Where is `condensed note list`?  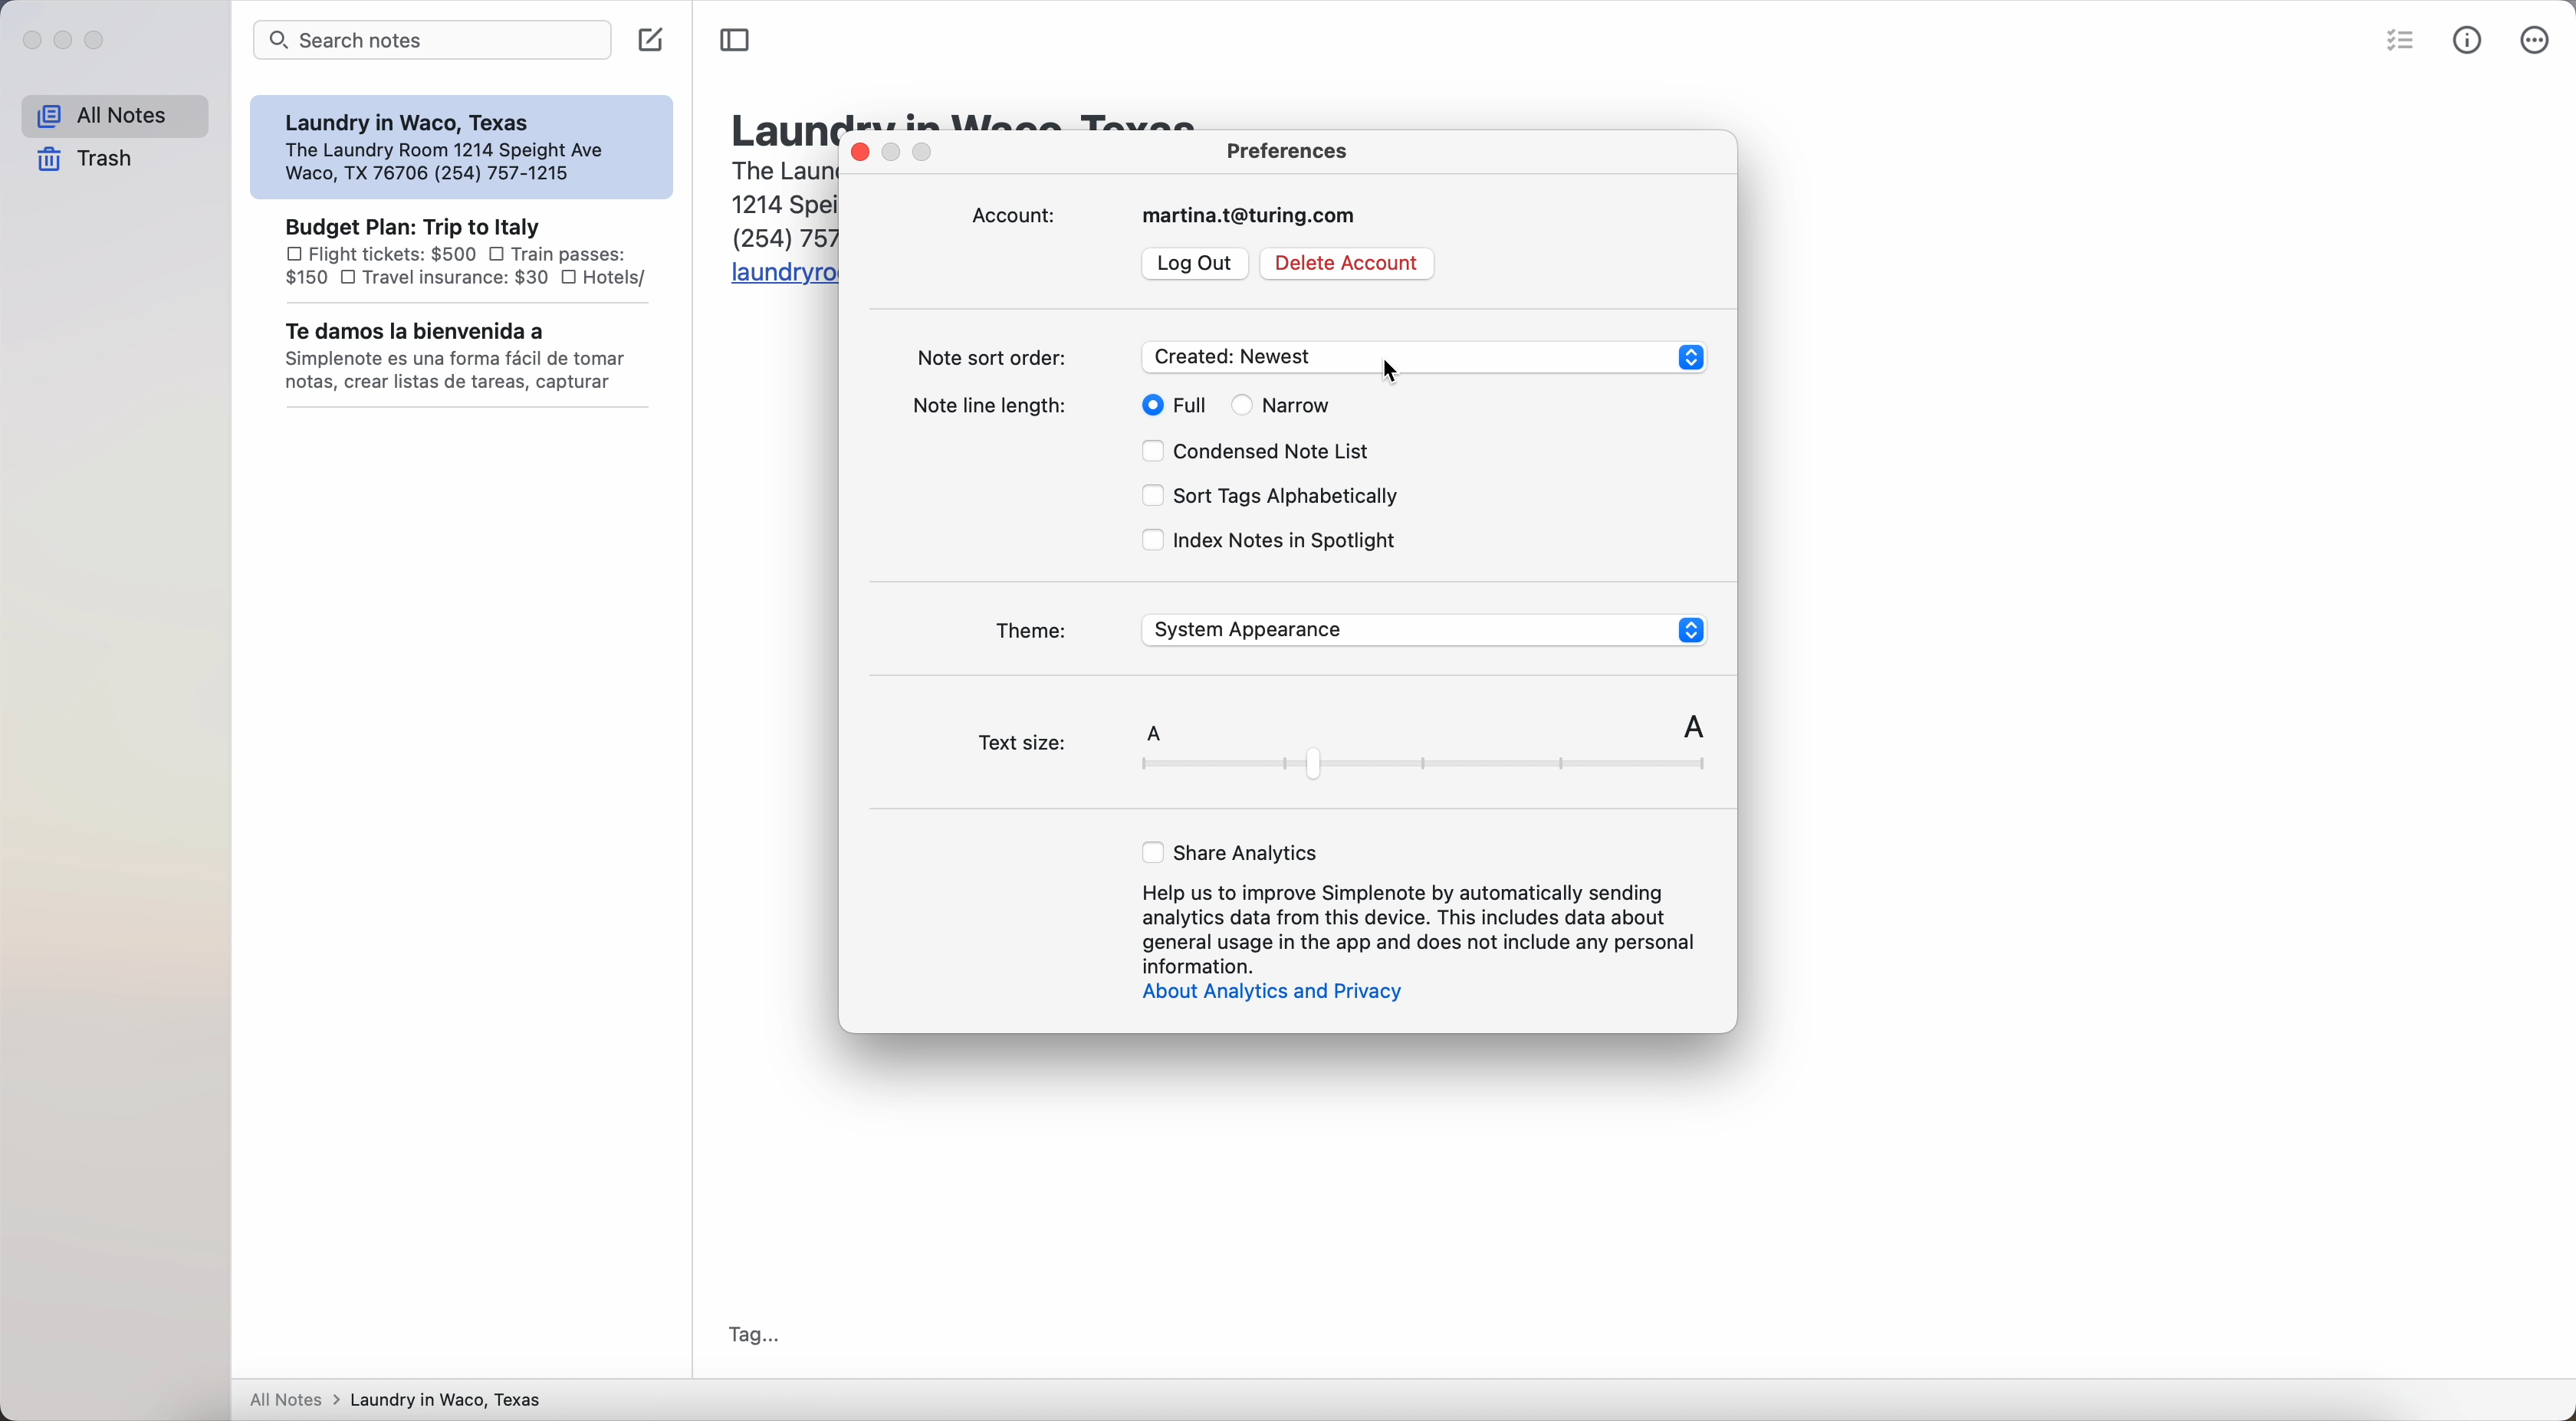
condensed note list is located at coordinates (1258, 448).